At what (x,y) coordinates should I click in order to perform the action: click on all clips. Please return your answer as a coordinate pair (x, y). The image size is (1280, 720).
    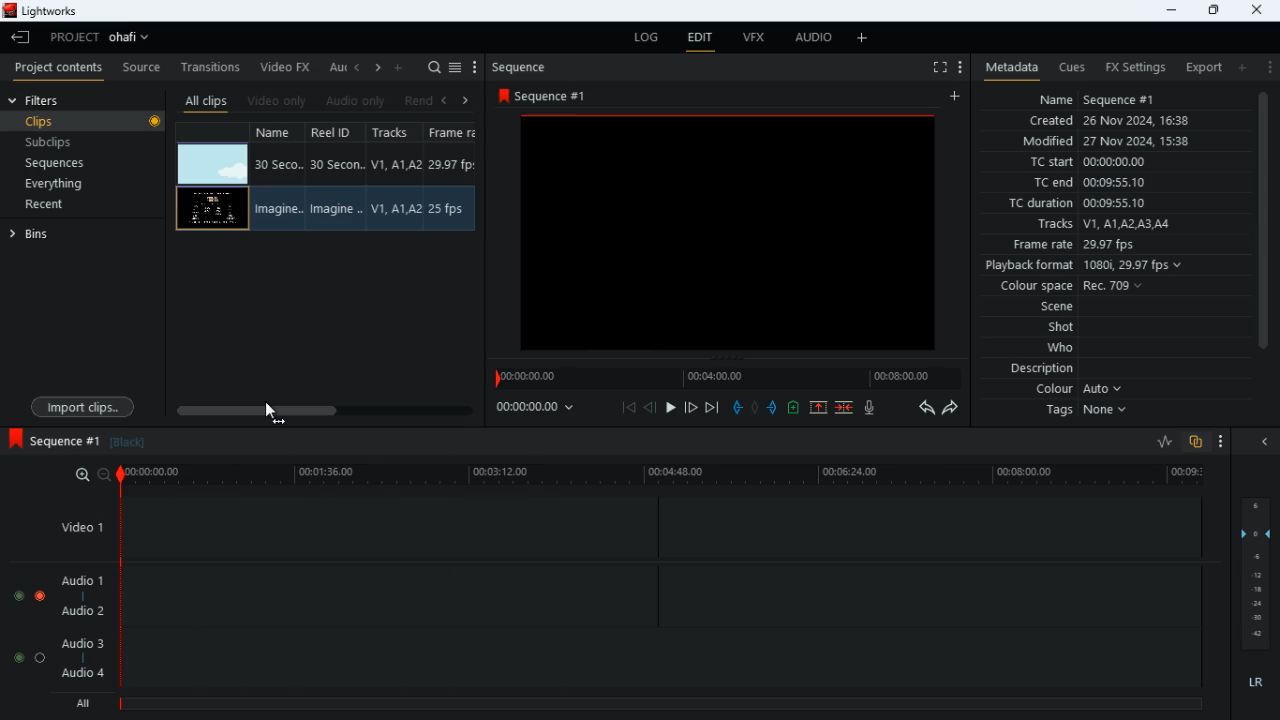
    Looking at the image, I should click on (207, 99).